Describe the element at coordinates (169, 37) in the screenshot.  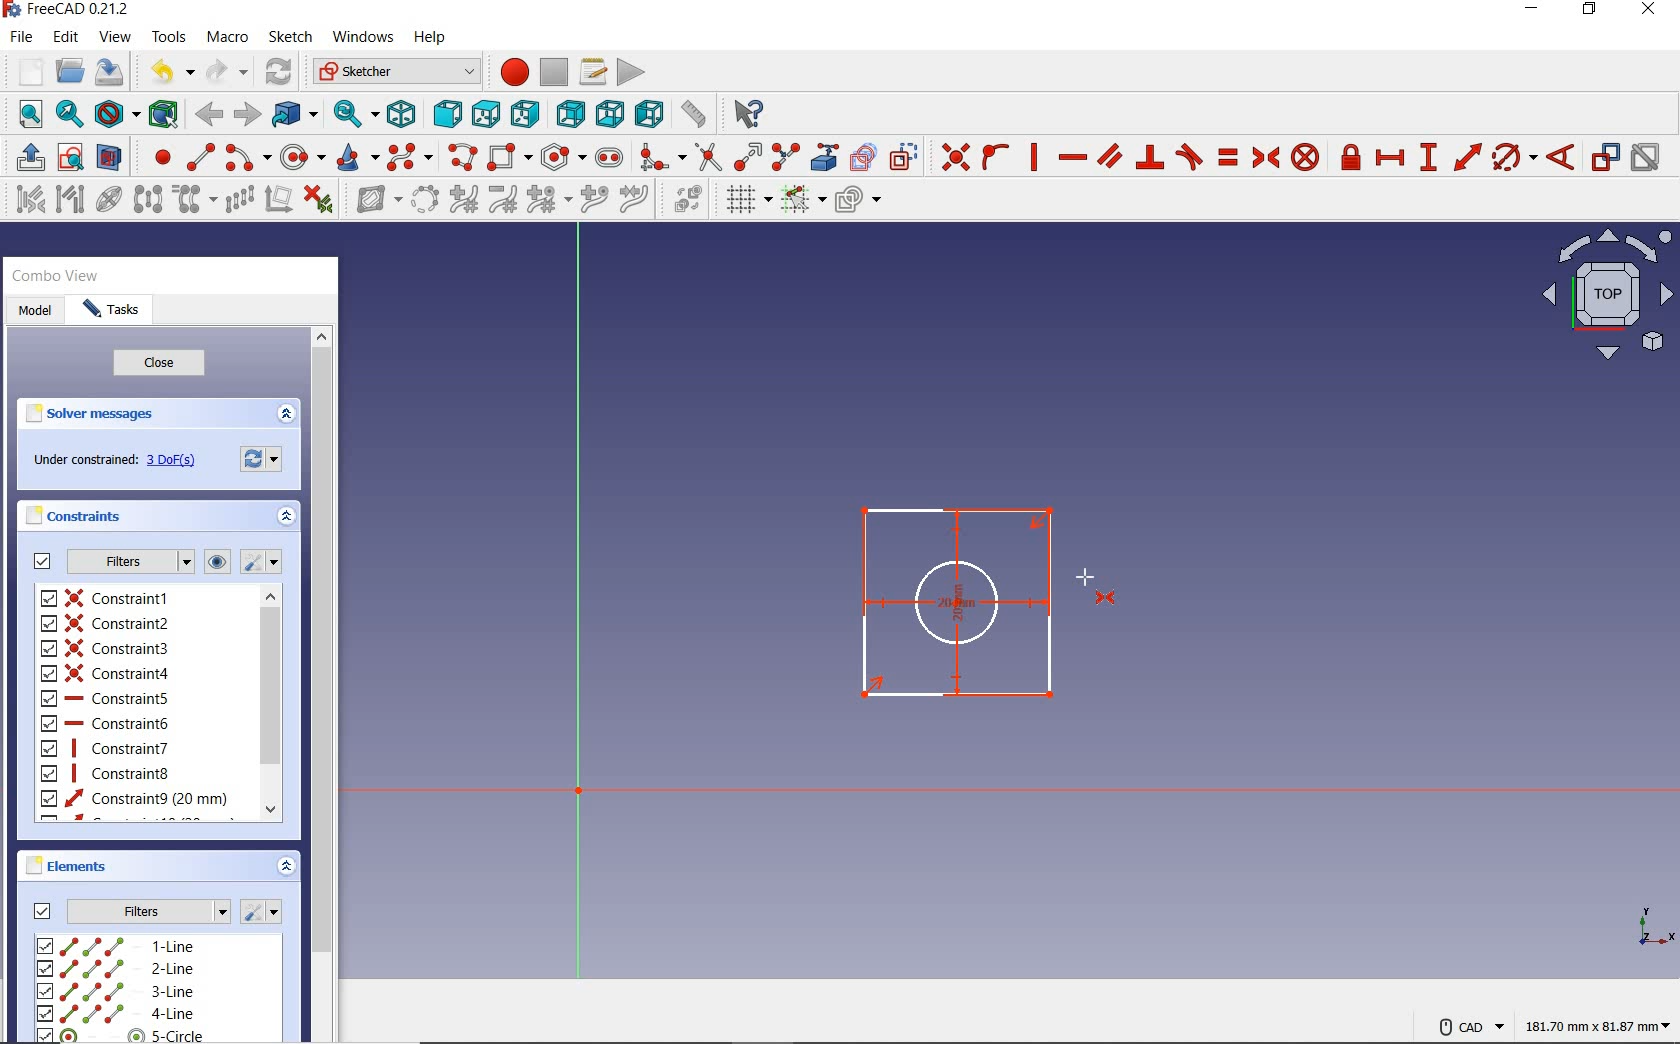
I see `tools` at that location.